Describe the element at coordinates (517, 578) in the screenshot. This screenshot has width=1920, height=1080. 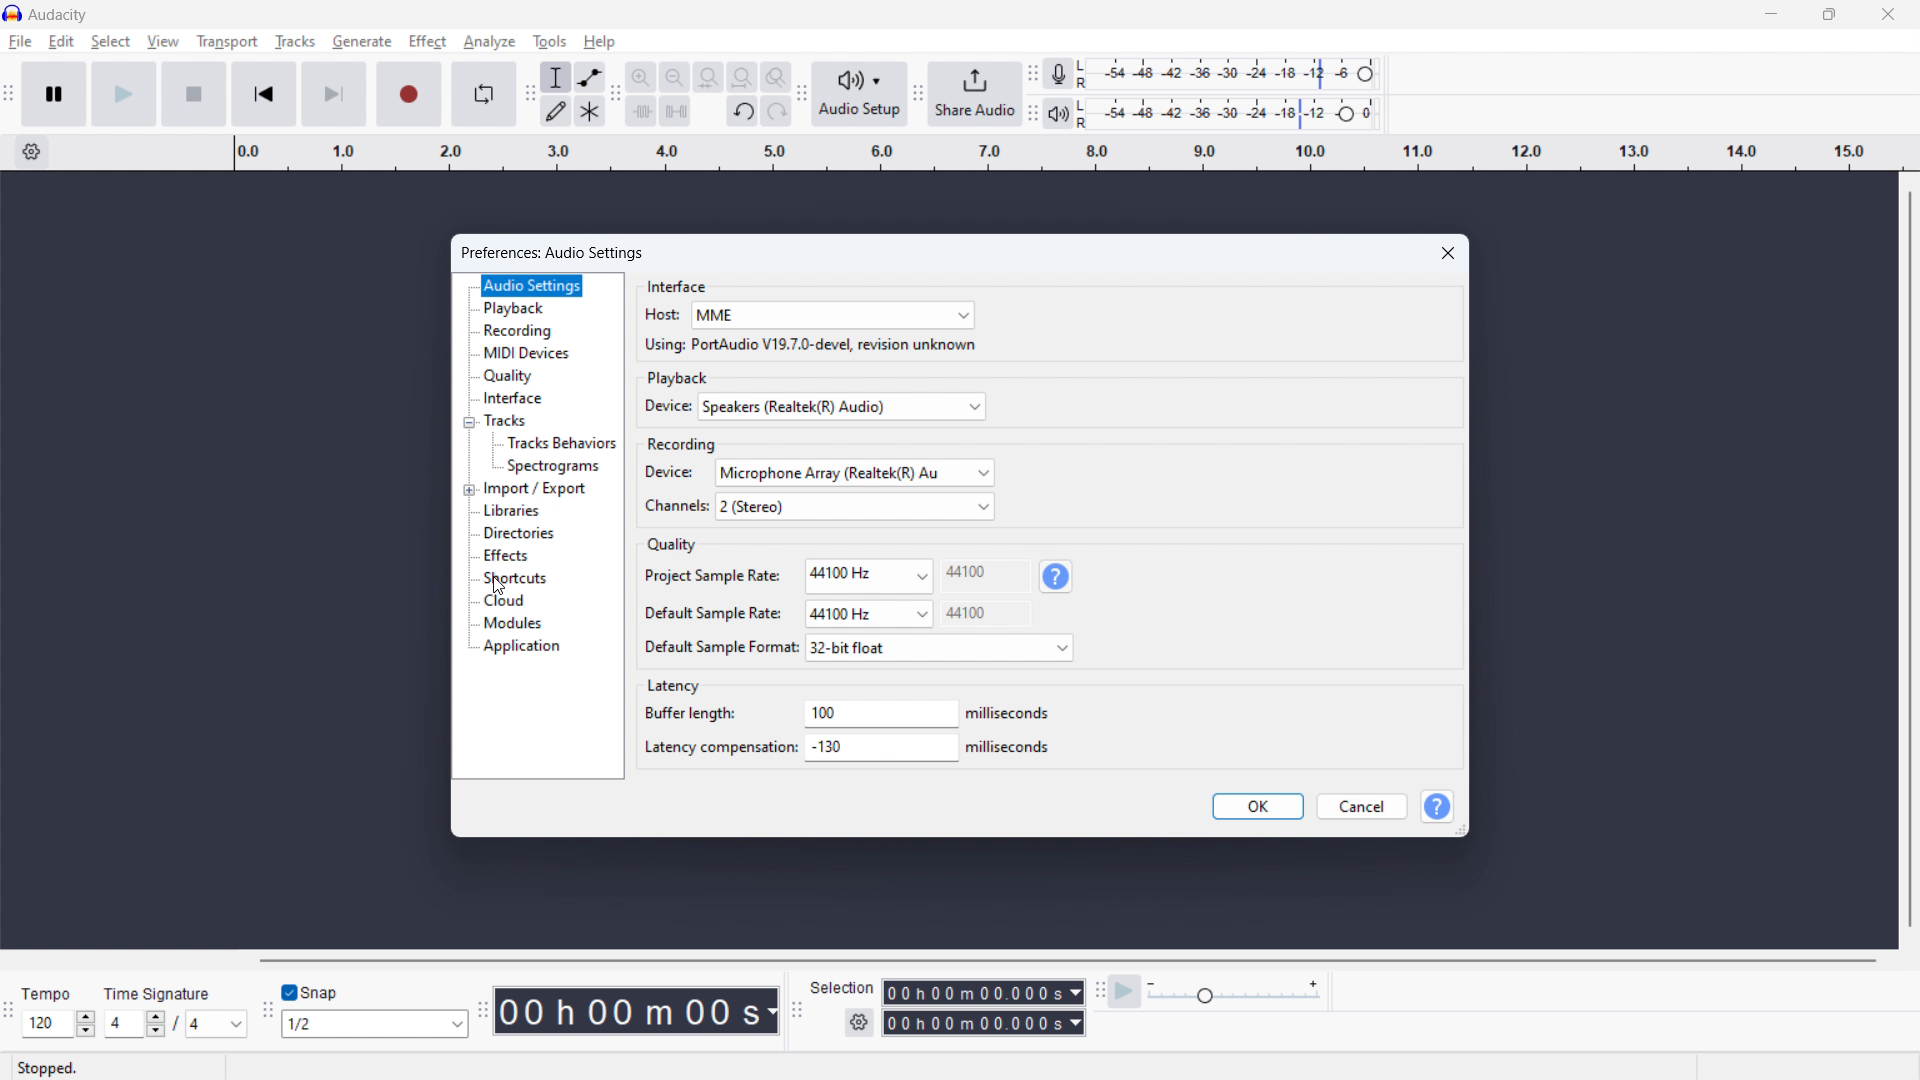
I see `shortcuts` at that location.